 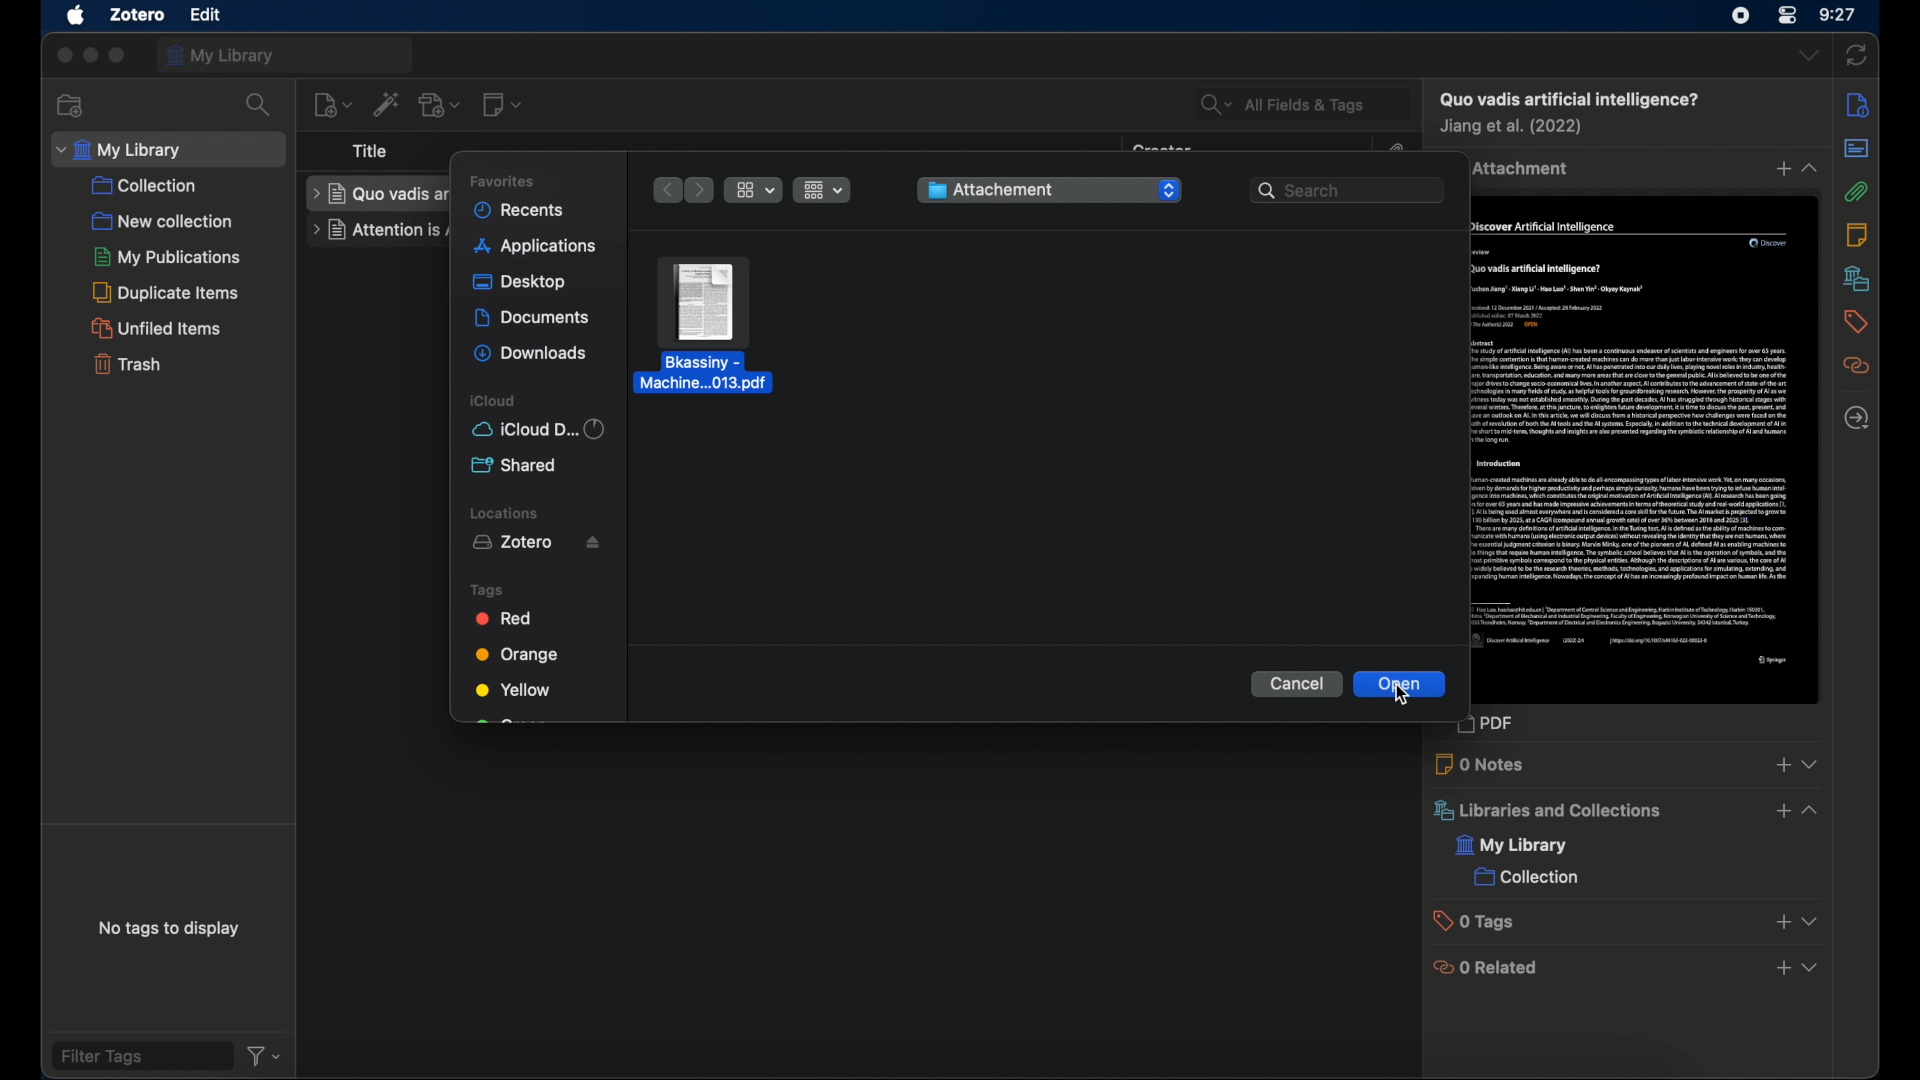 I want to click on zotero, so click(x=138, y=14).